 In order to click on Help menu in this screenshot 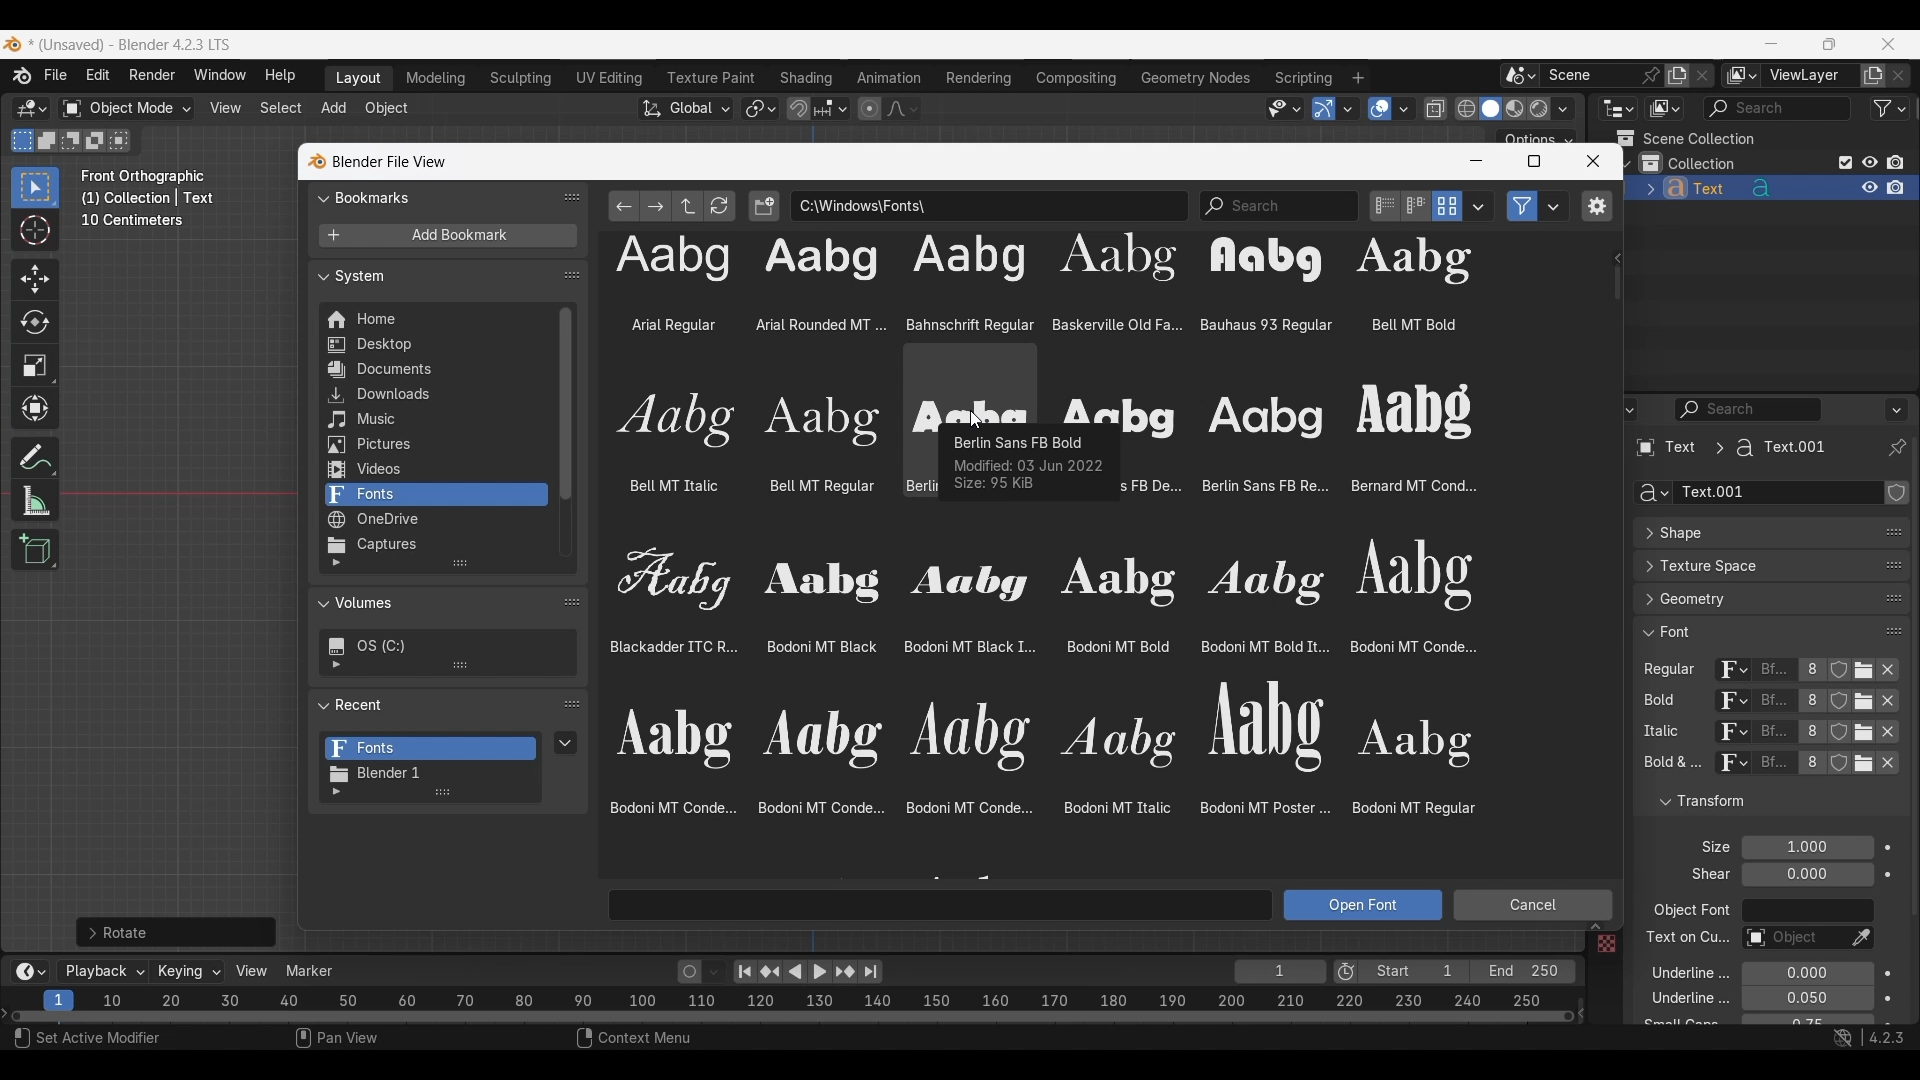, I will do `click(278, 76)`.